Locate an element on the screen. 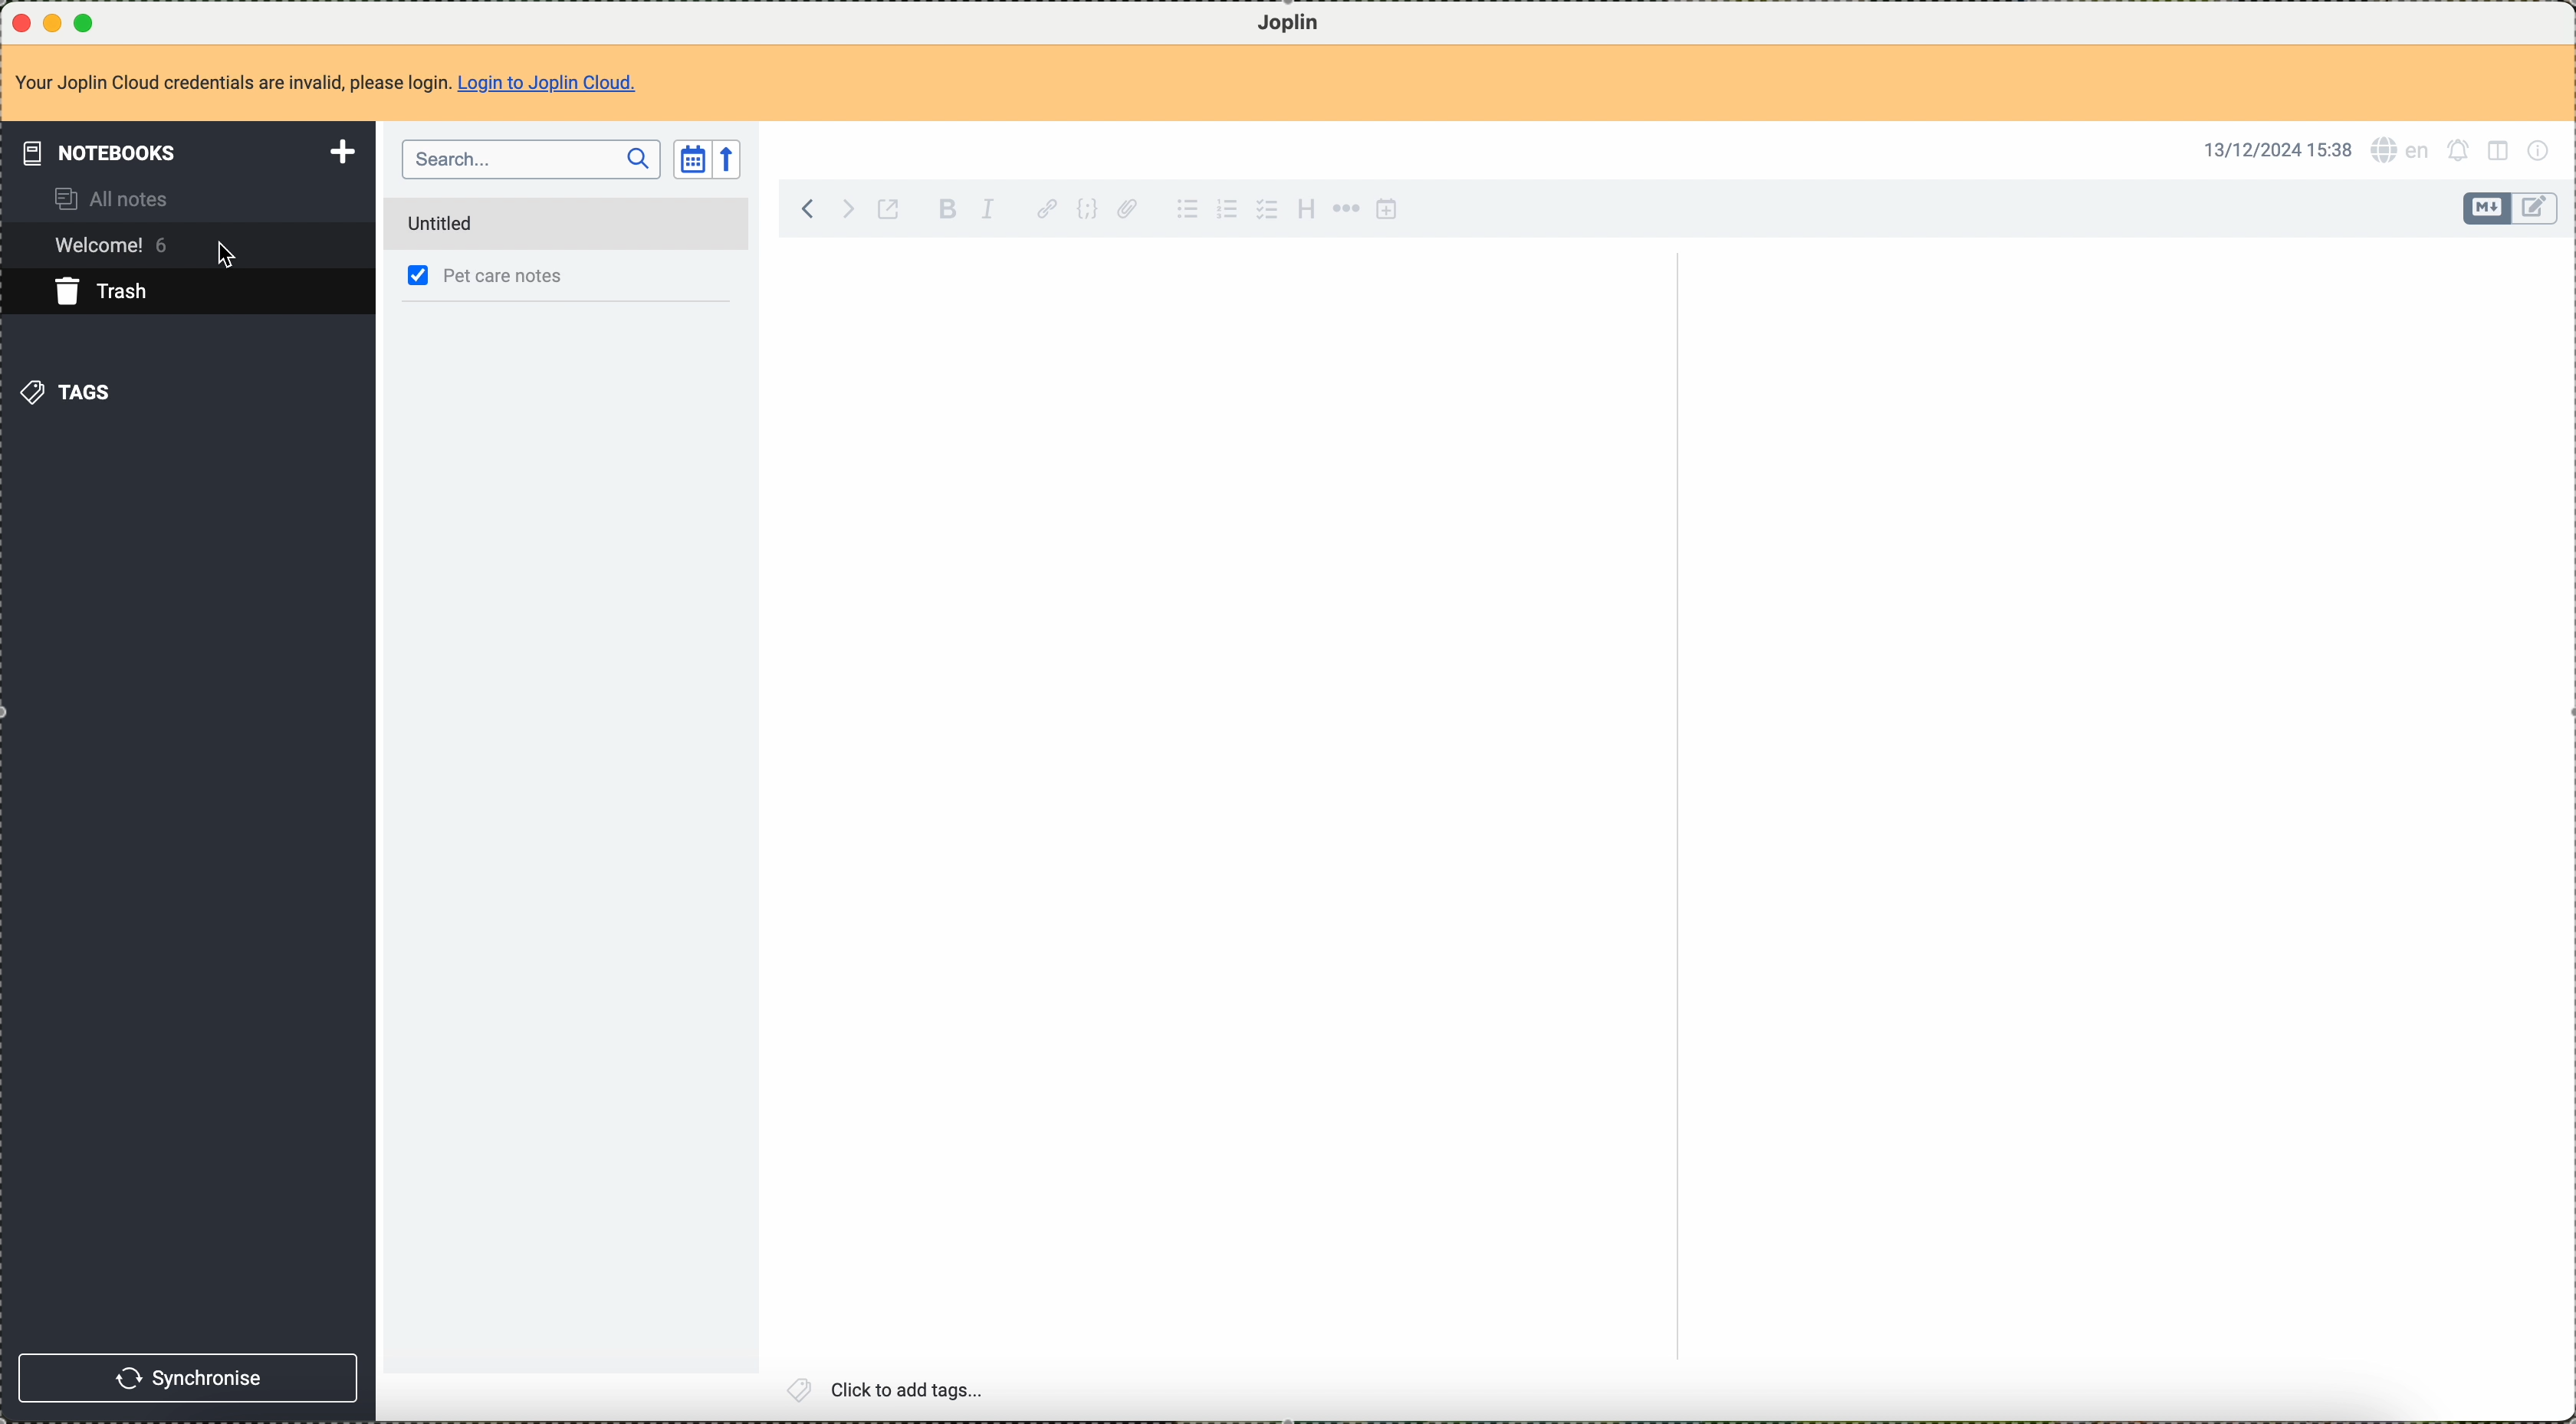 The image size is (2576, 1424). notebooks is located at coordinates (187, 149).